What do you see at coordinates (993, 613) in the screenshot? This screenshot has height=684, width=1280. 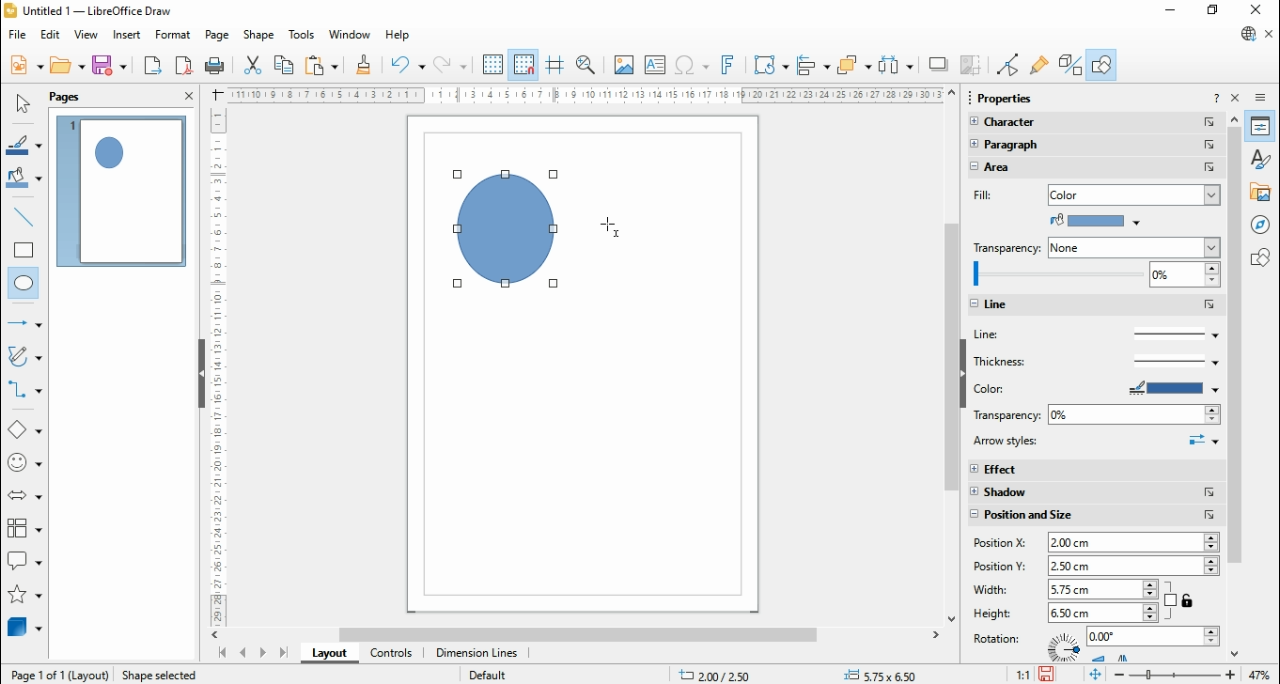 I see `height` at bounding box center [993, 613].